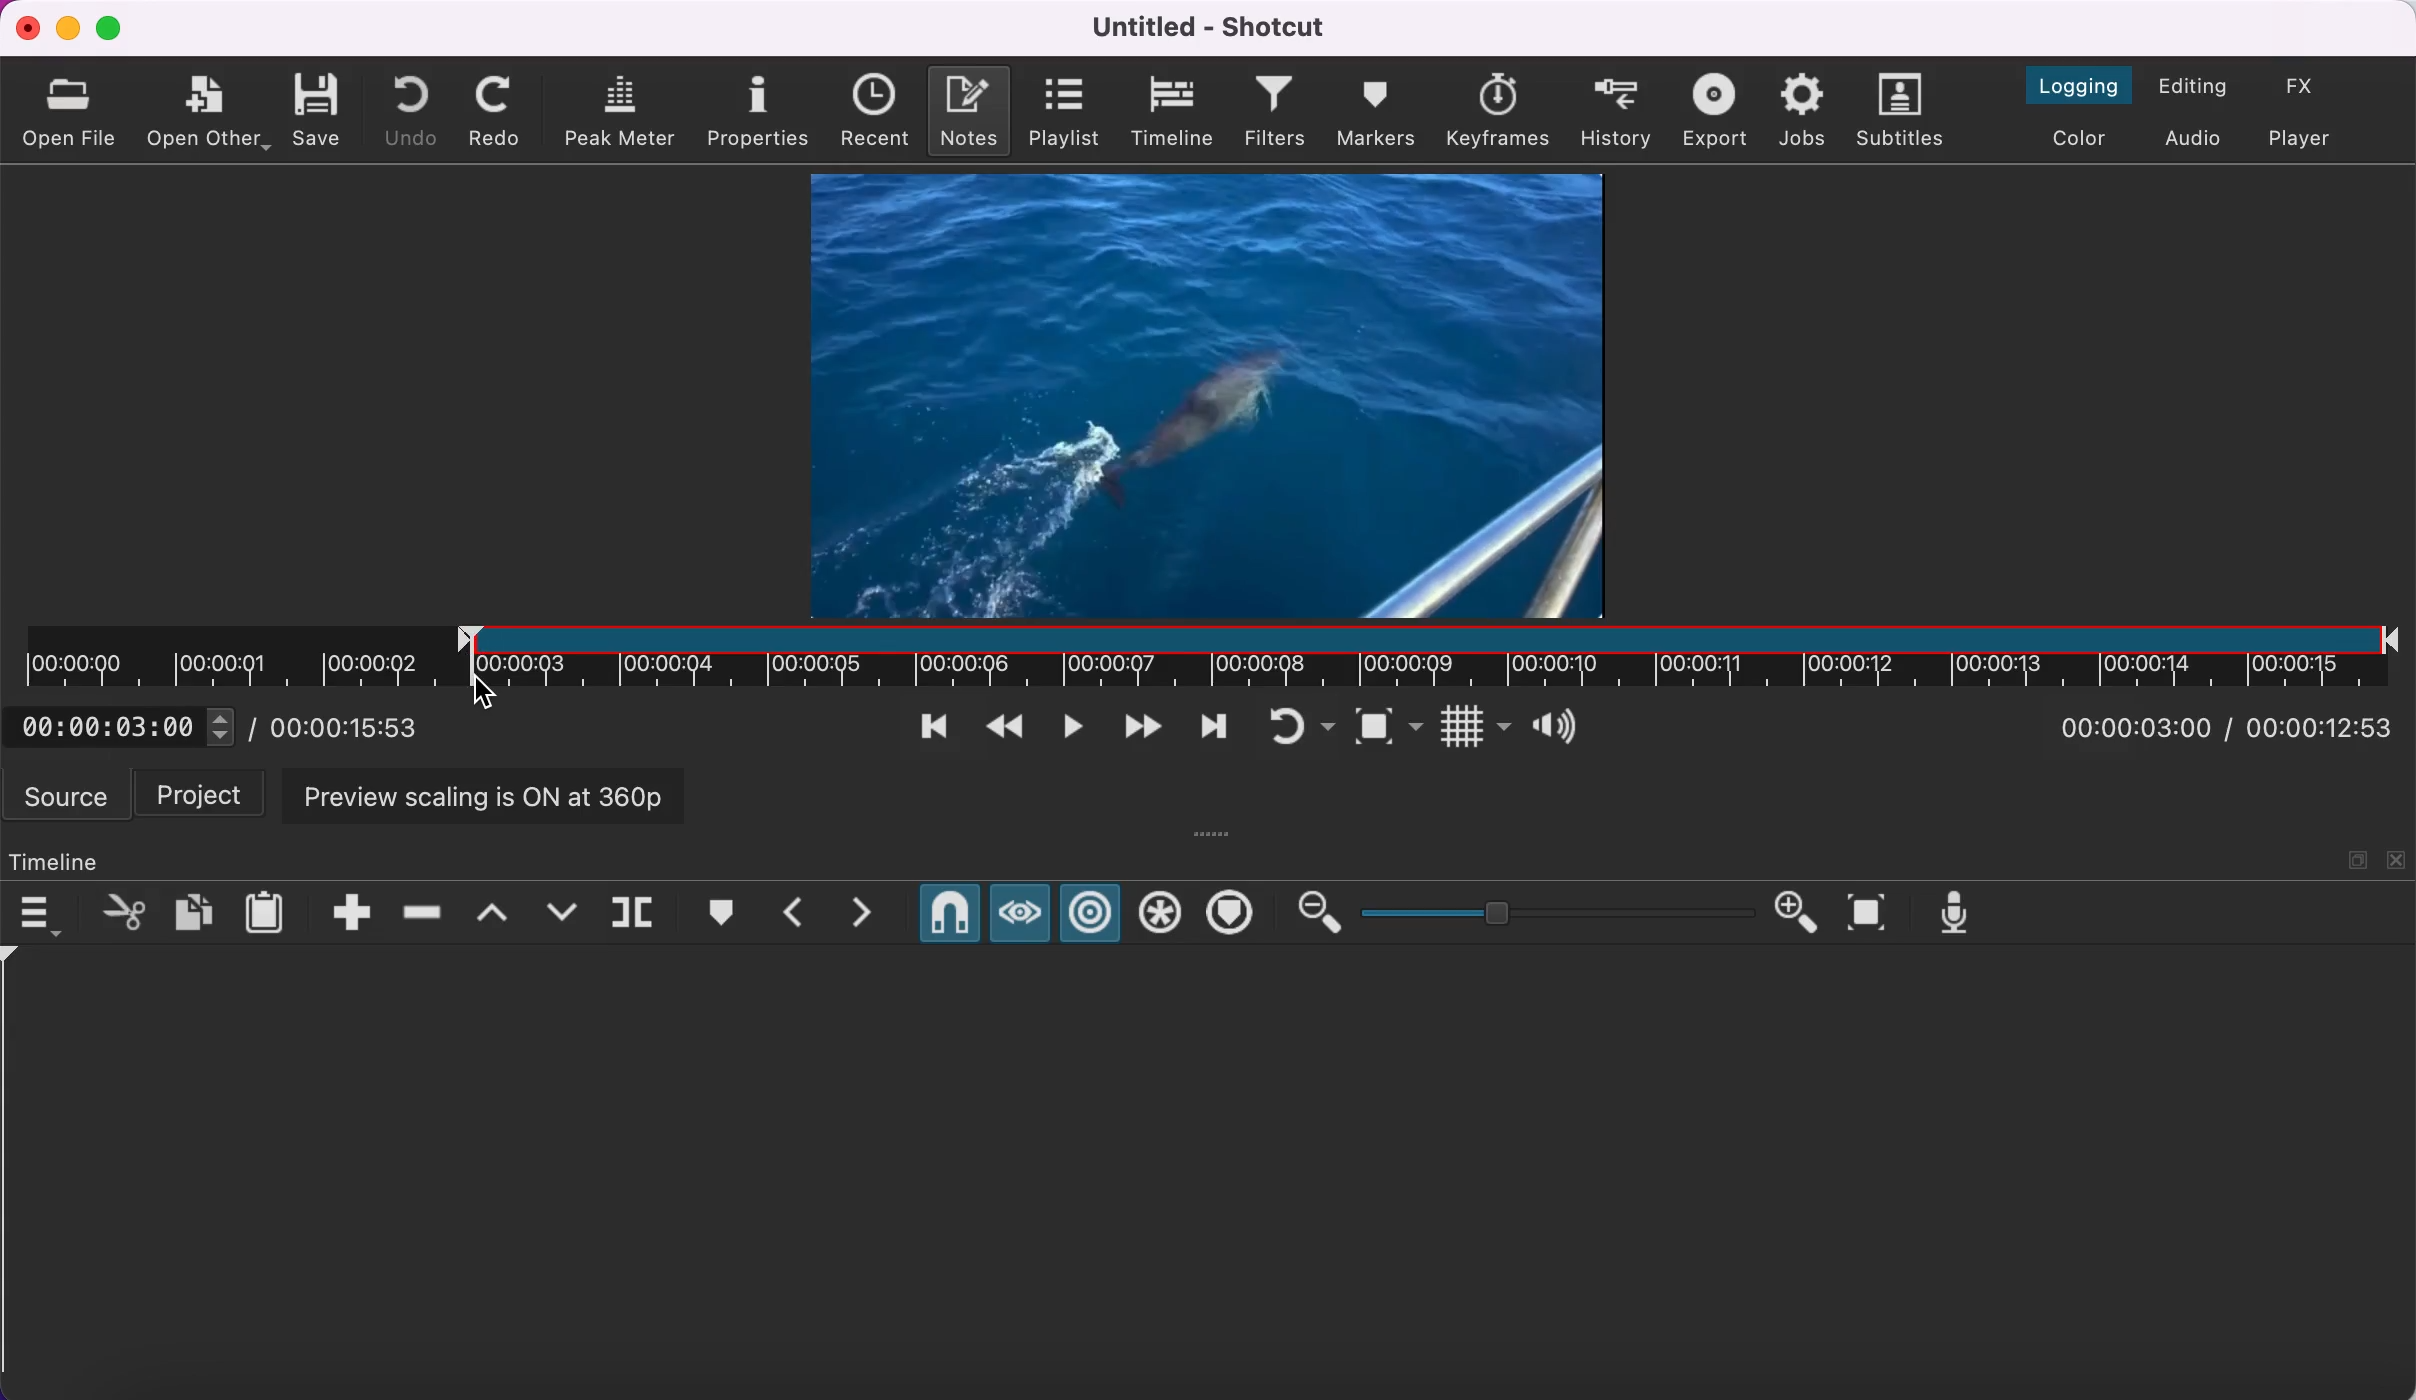  I want to click on toggle play or pause, so click(1067, 731).